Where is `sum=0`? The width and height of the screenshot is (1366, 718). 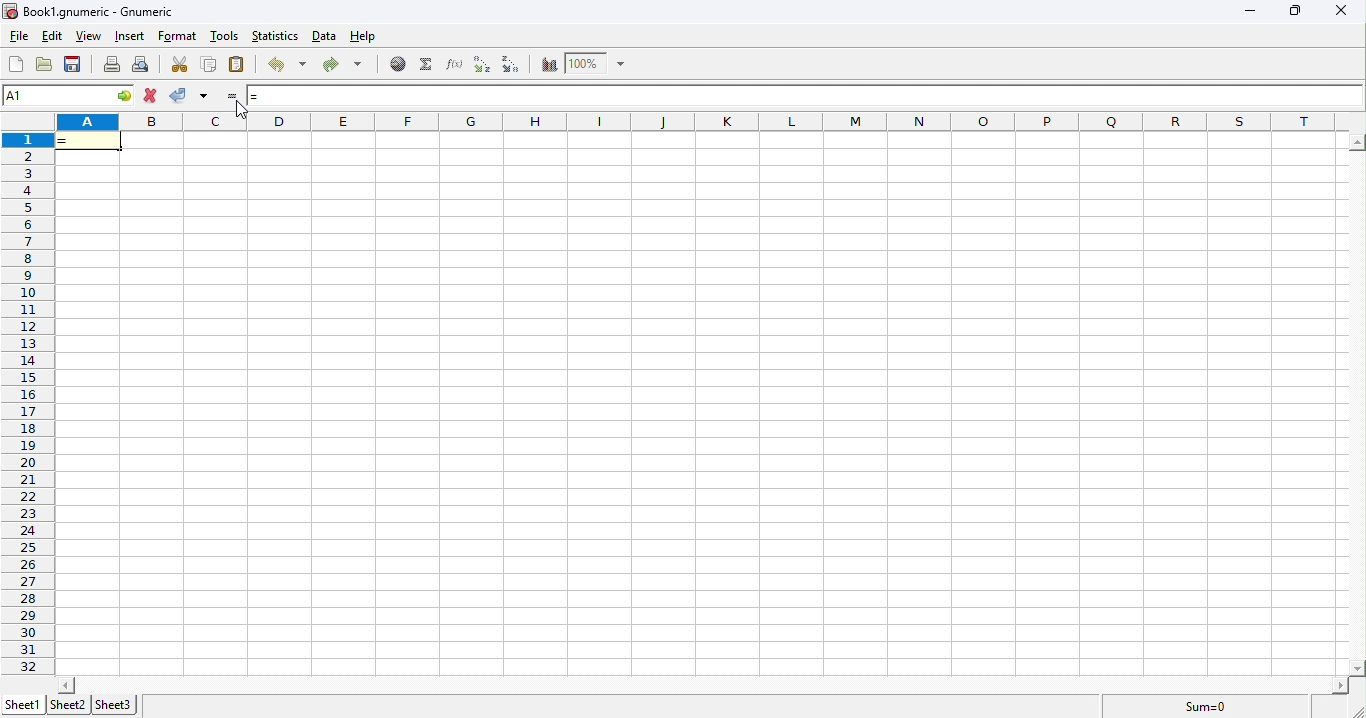 sum=0 is located at coordinates (1206, 708).